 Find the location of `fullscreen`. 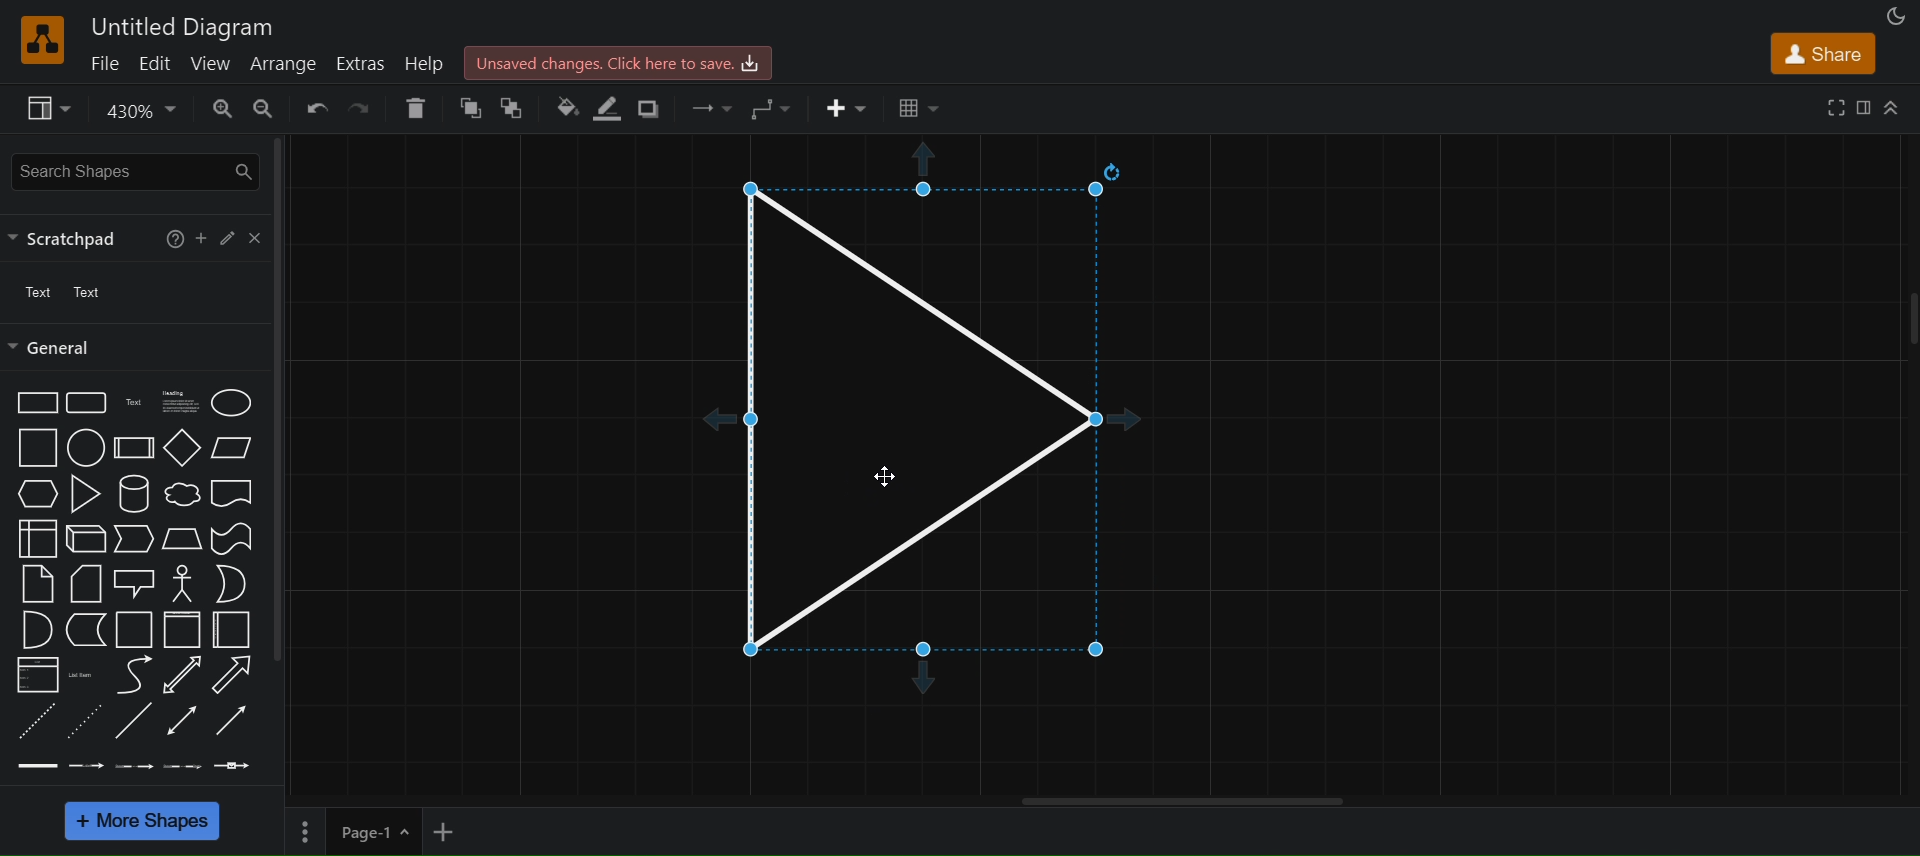

fullscreen is located at coordinates (1832, 105).